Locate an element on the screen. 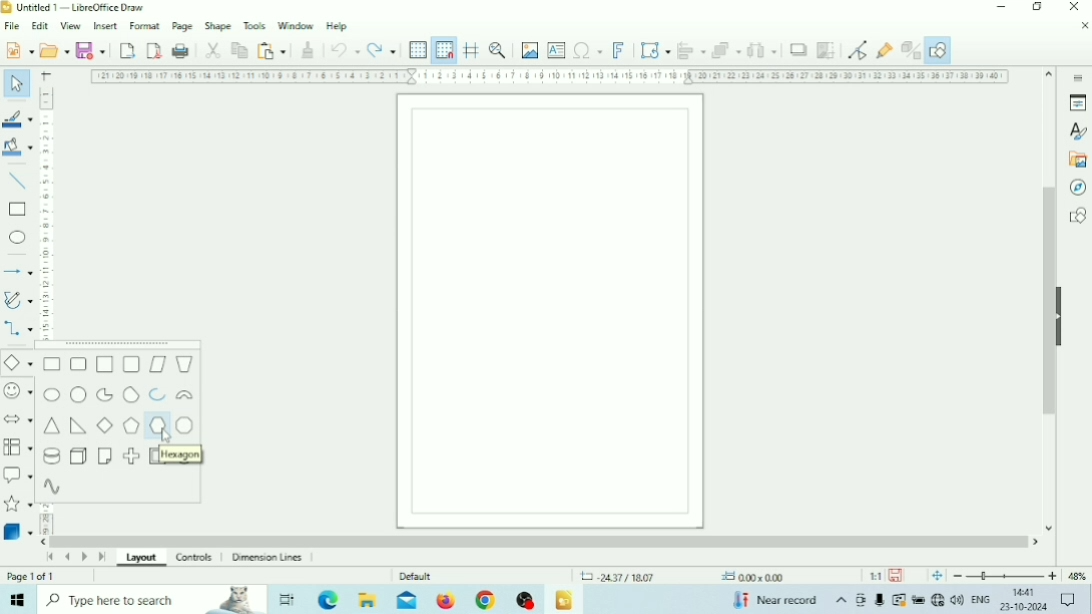  Properties is located at coordinates (1078, 103).